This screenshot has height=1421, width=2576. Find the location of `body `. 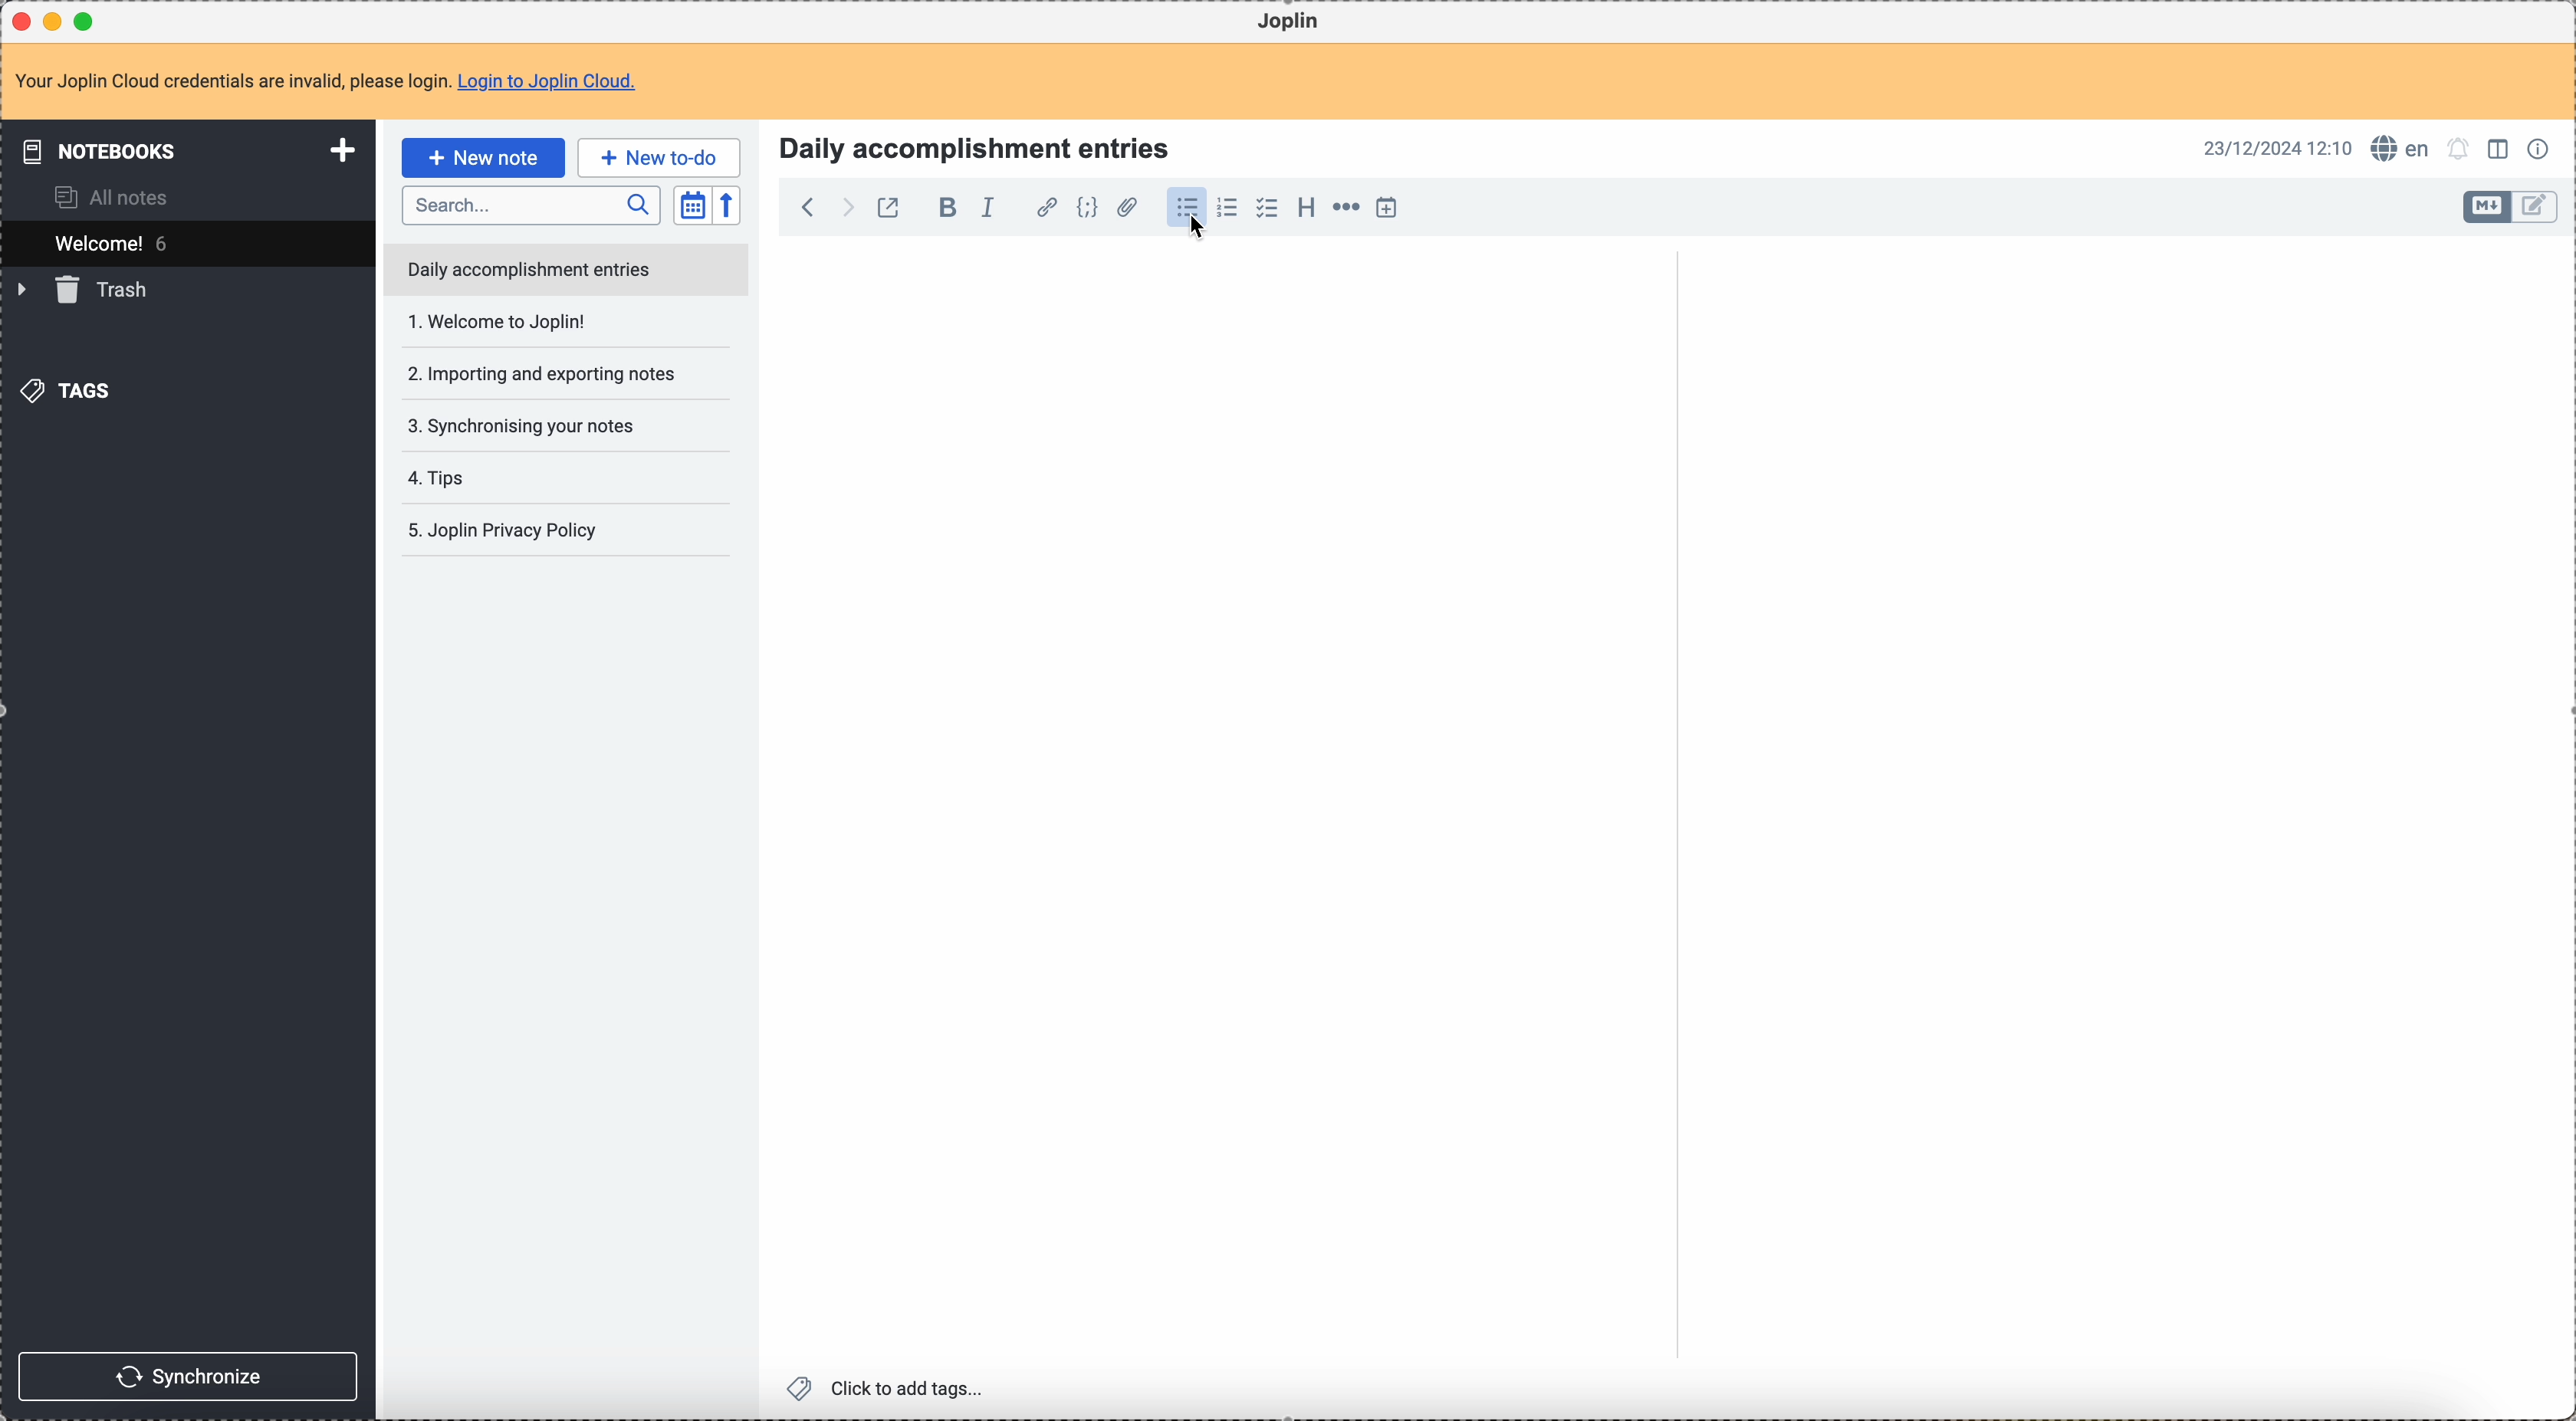

body  is located at coordinates (2116, 831).